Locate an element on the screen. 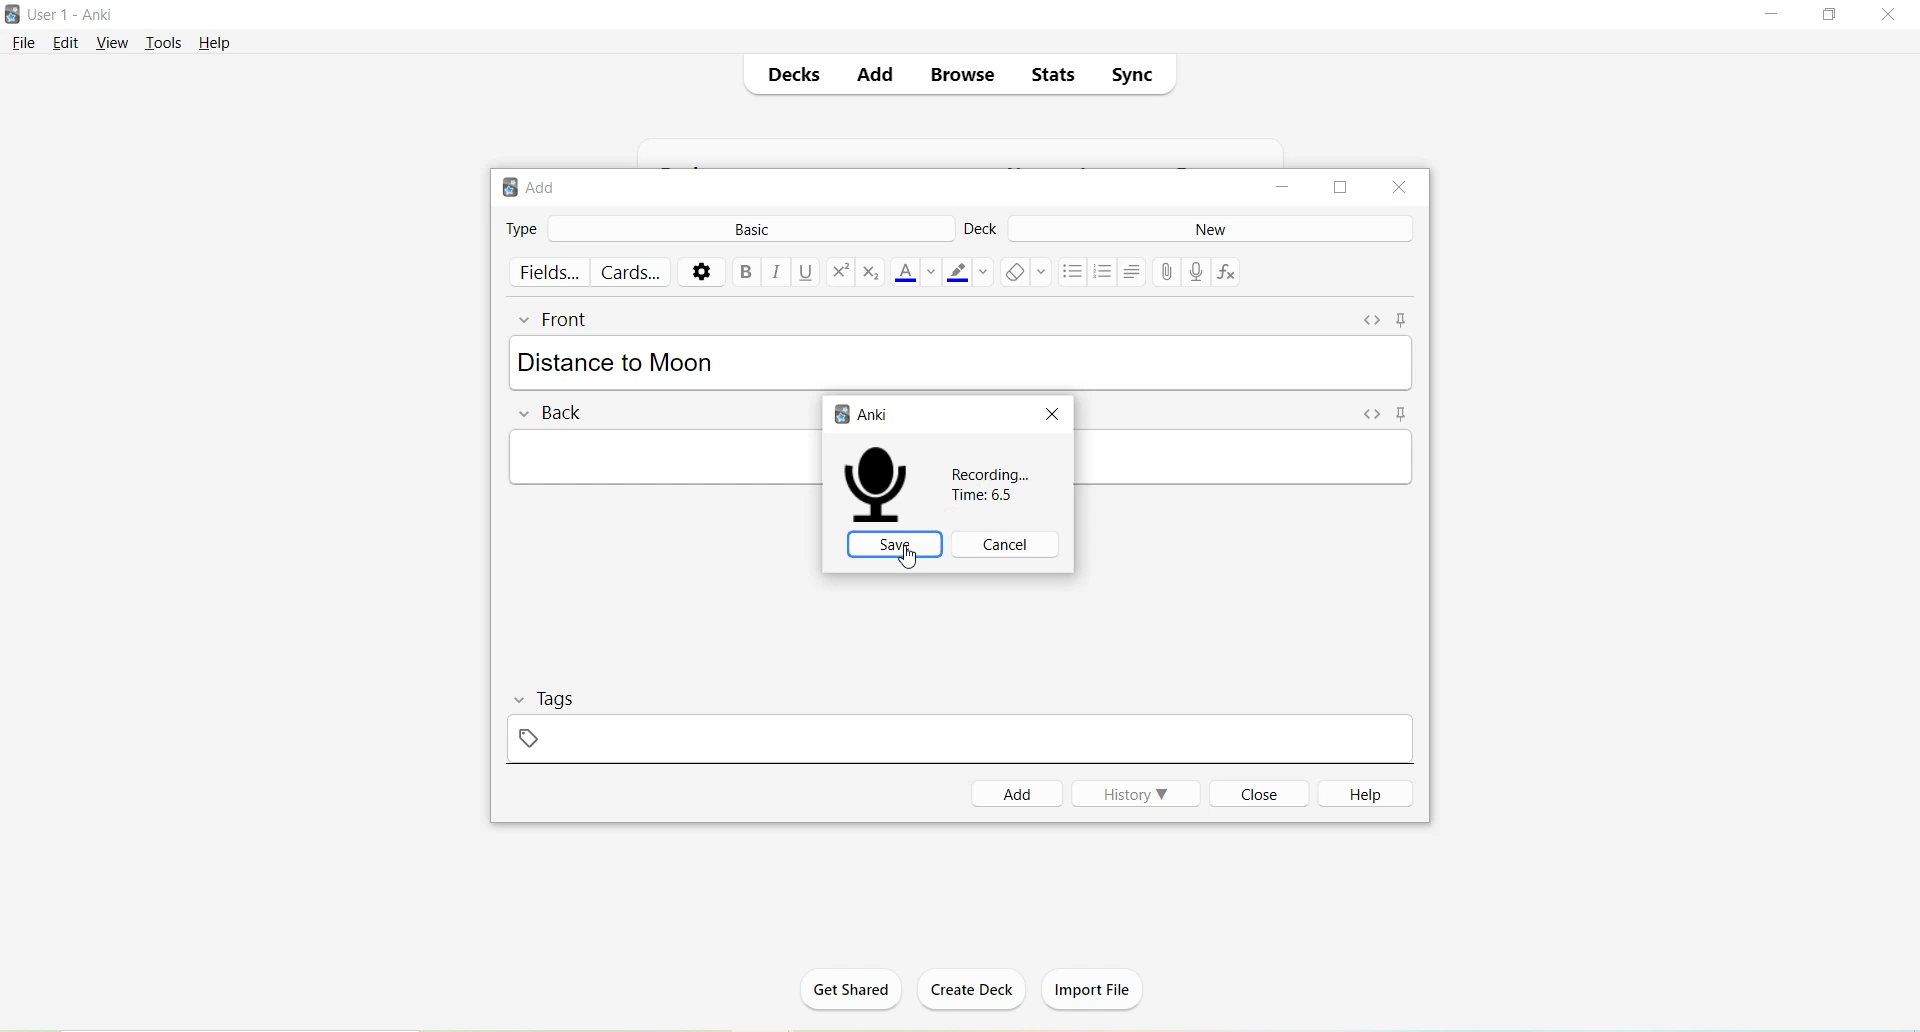 This screenshot has width=1920, height=1032. Bold is located at coordinates (746, 271).